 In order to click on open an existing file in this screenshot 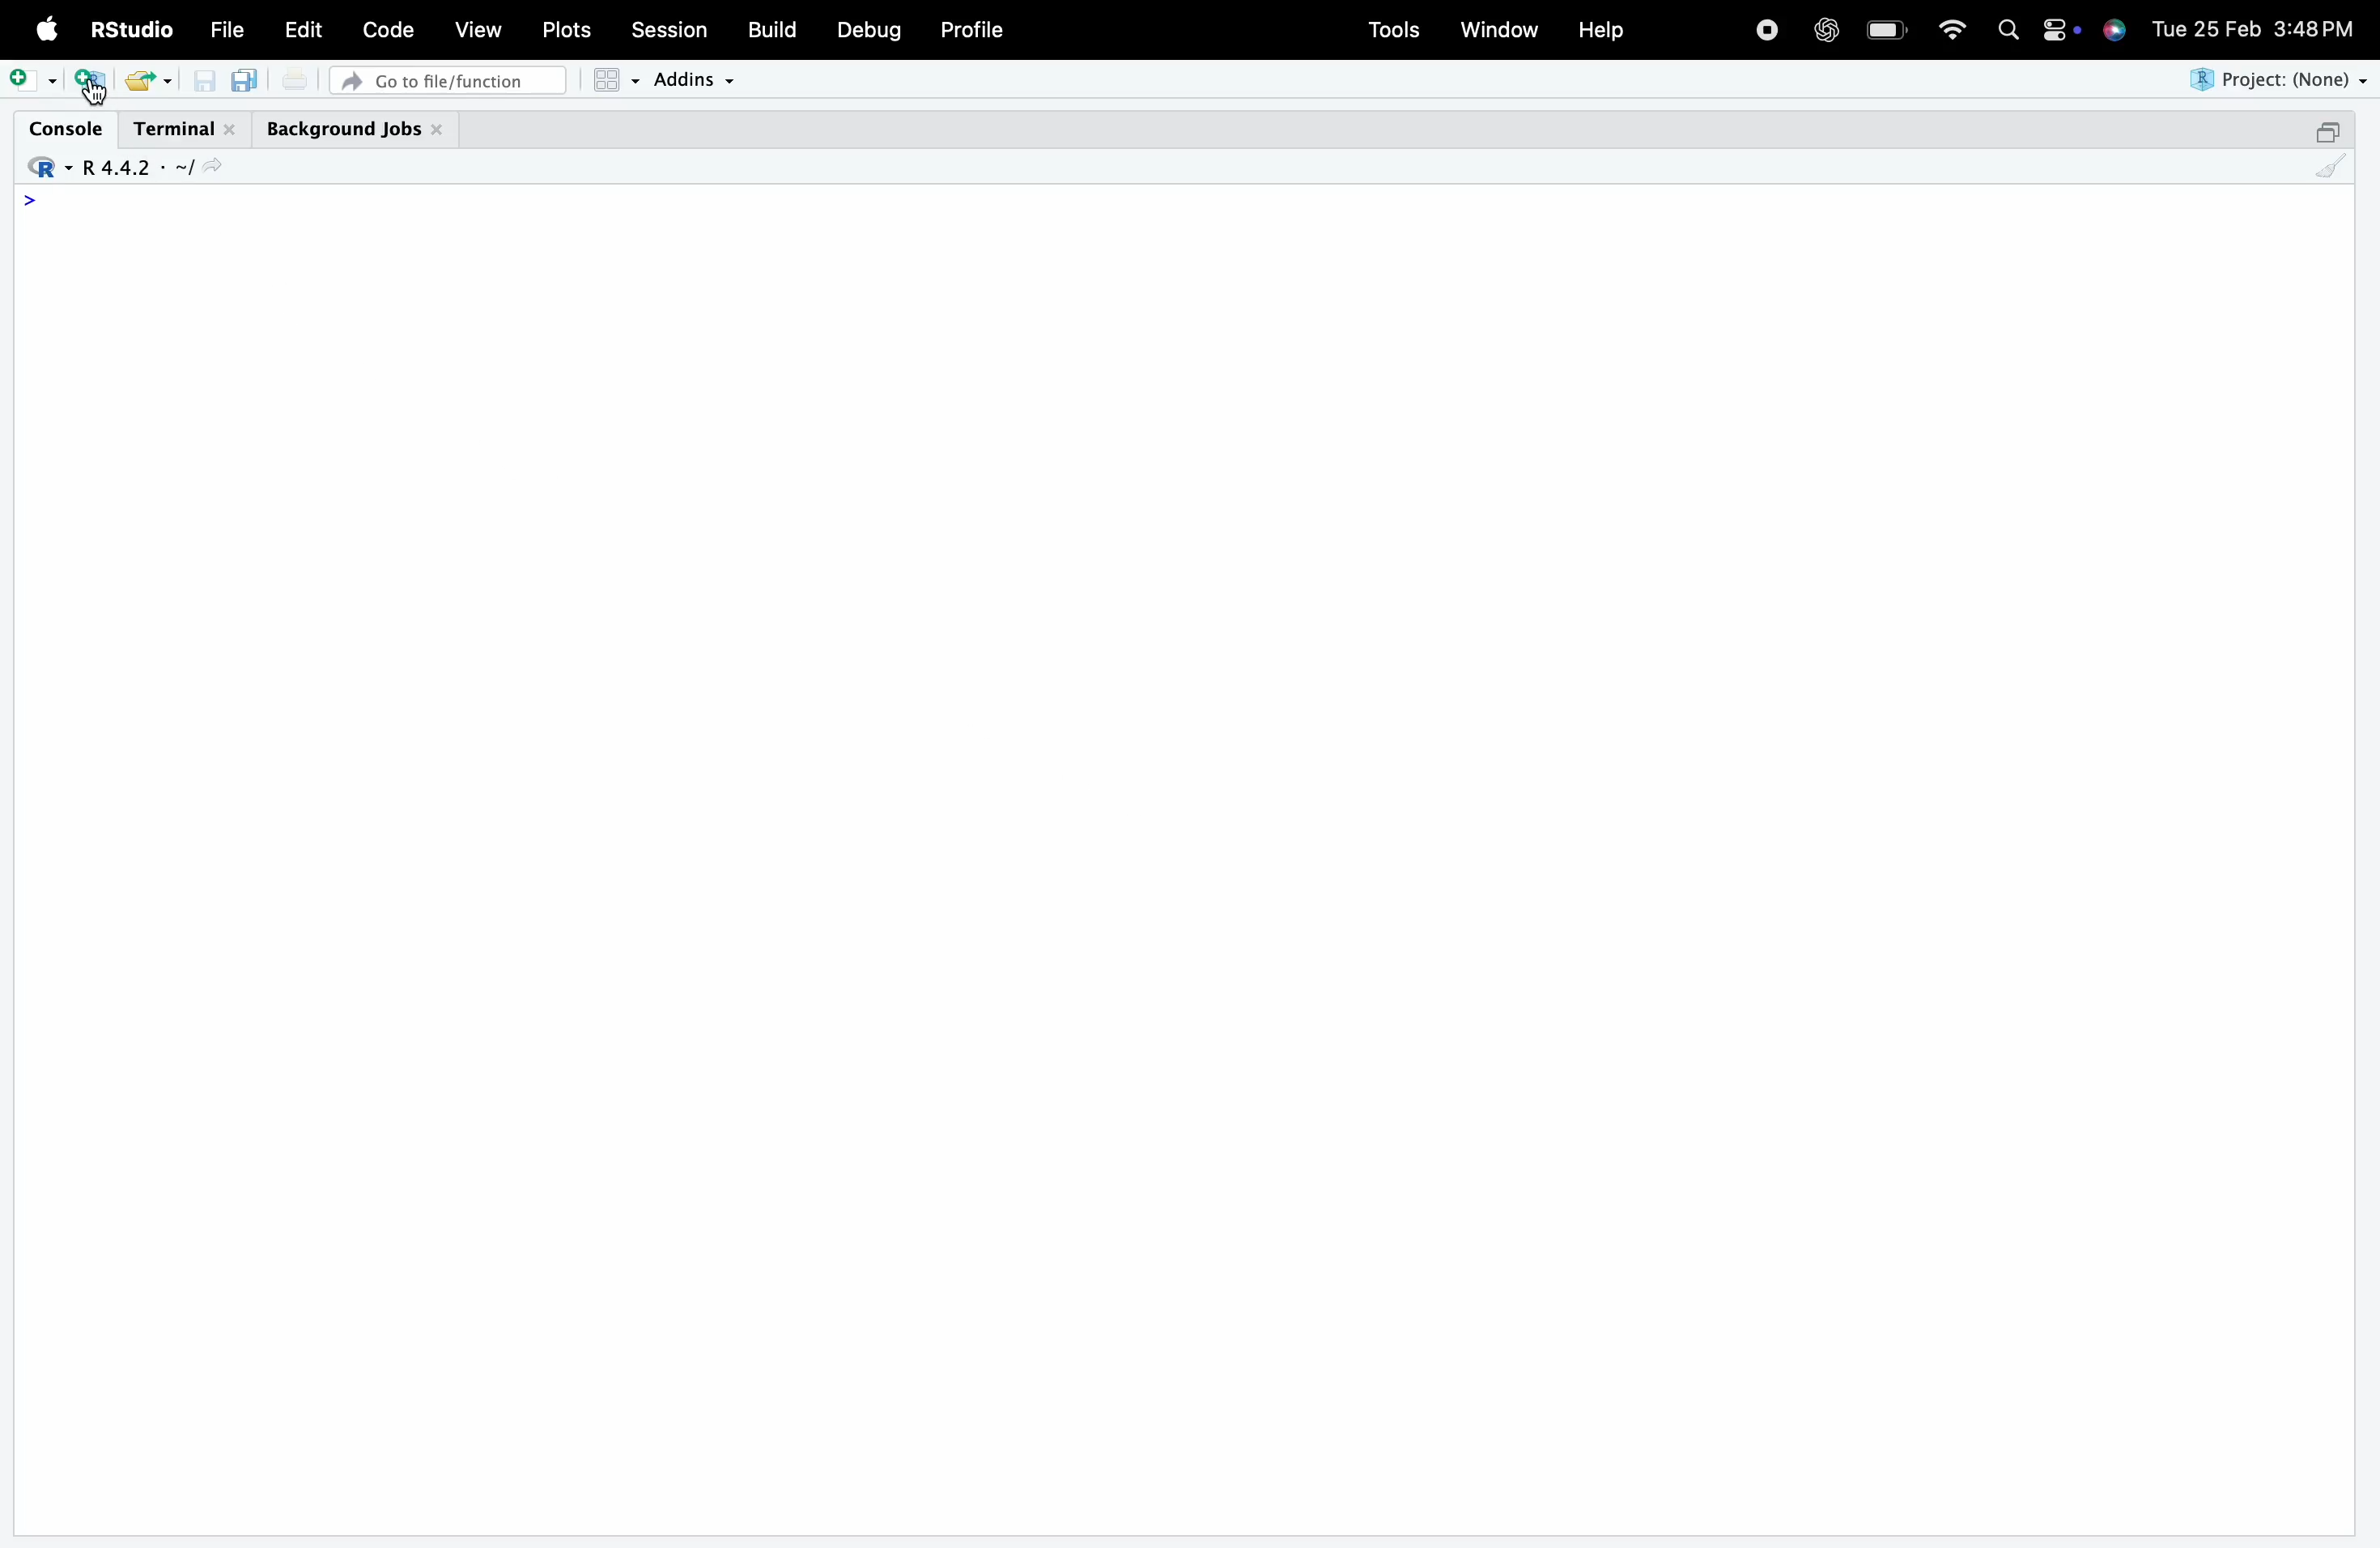, I will do `click(137, 81)`.